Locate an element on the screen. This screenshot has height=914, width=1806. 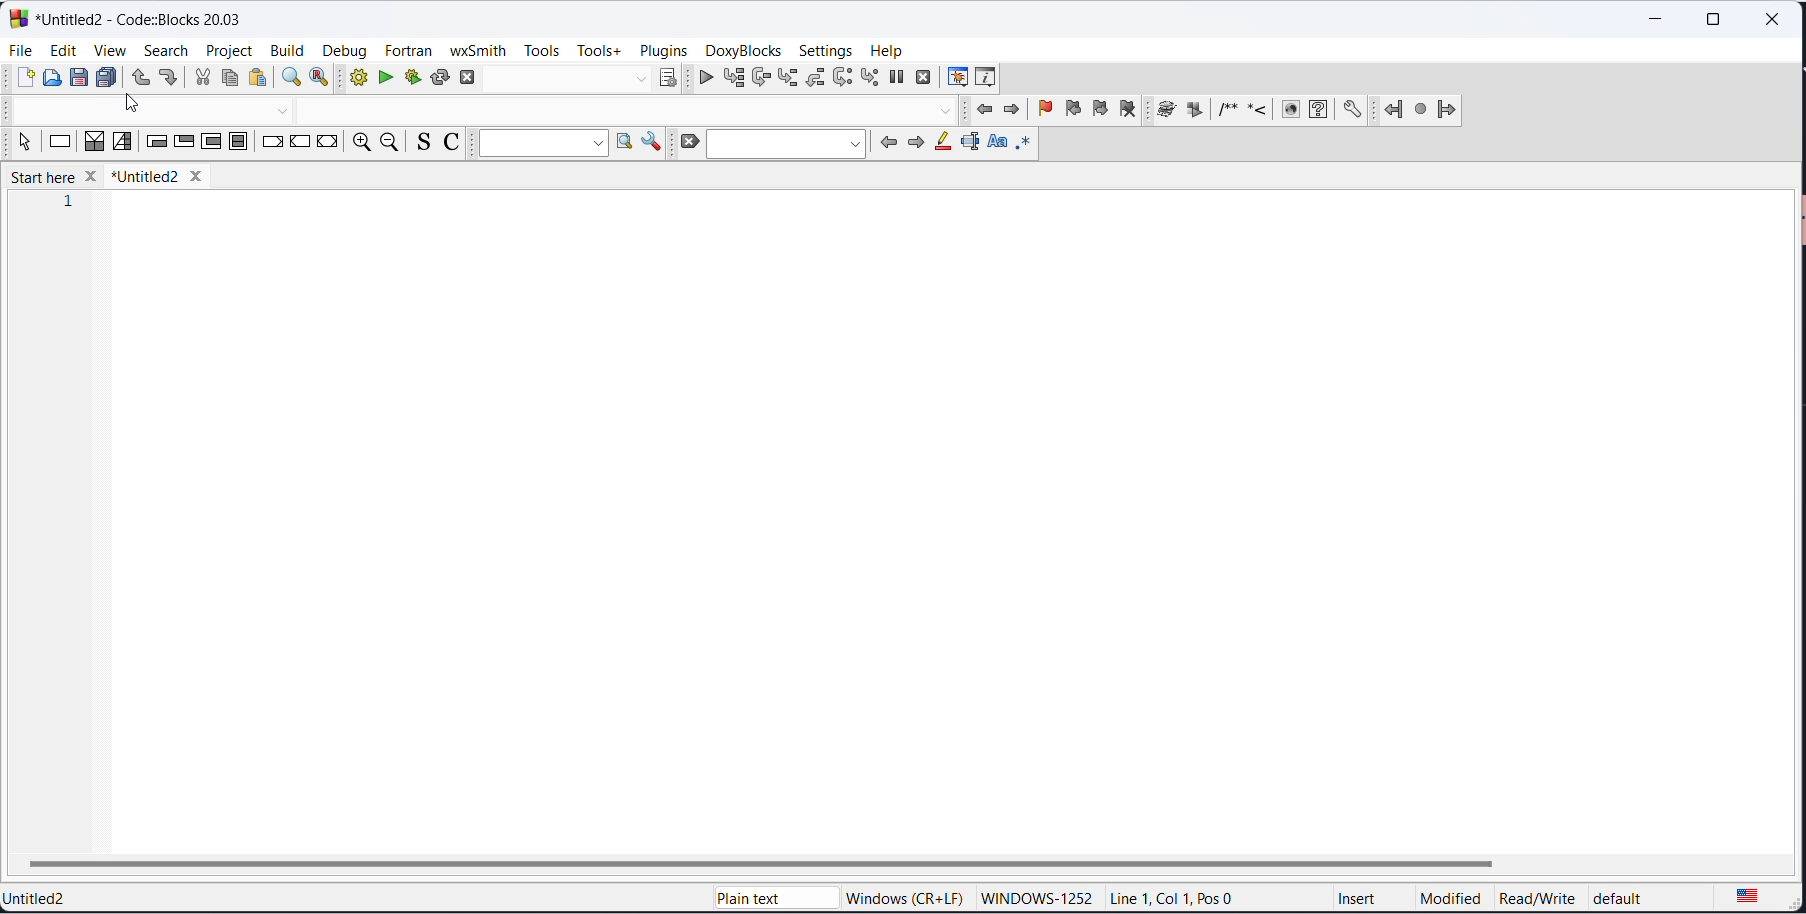
Plain text is located at coordinates (728, 894).